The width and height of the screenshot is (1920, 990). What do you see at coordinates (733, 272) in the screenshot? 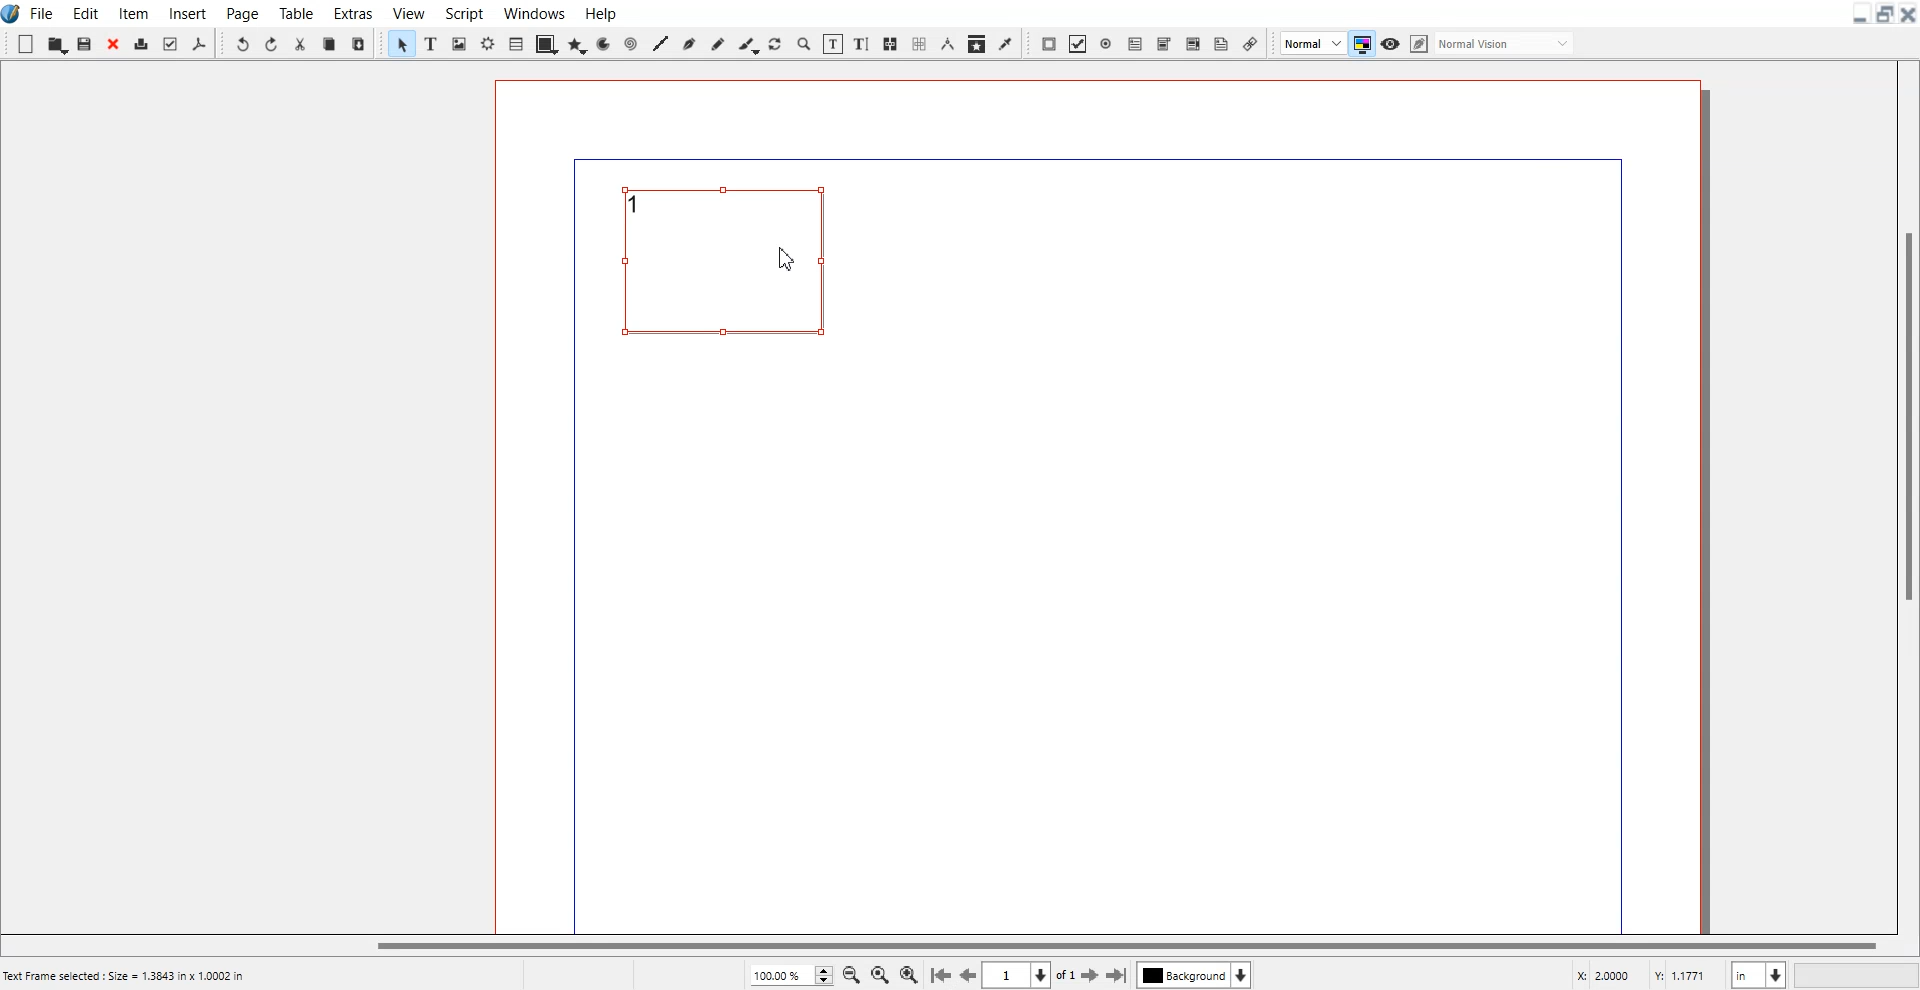
I see `Text Frame` at bounding box center [733, 272].